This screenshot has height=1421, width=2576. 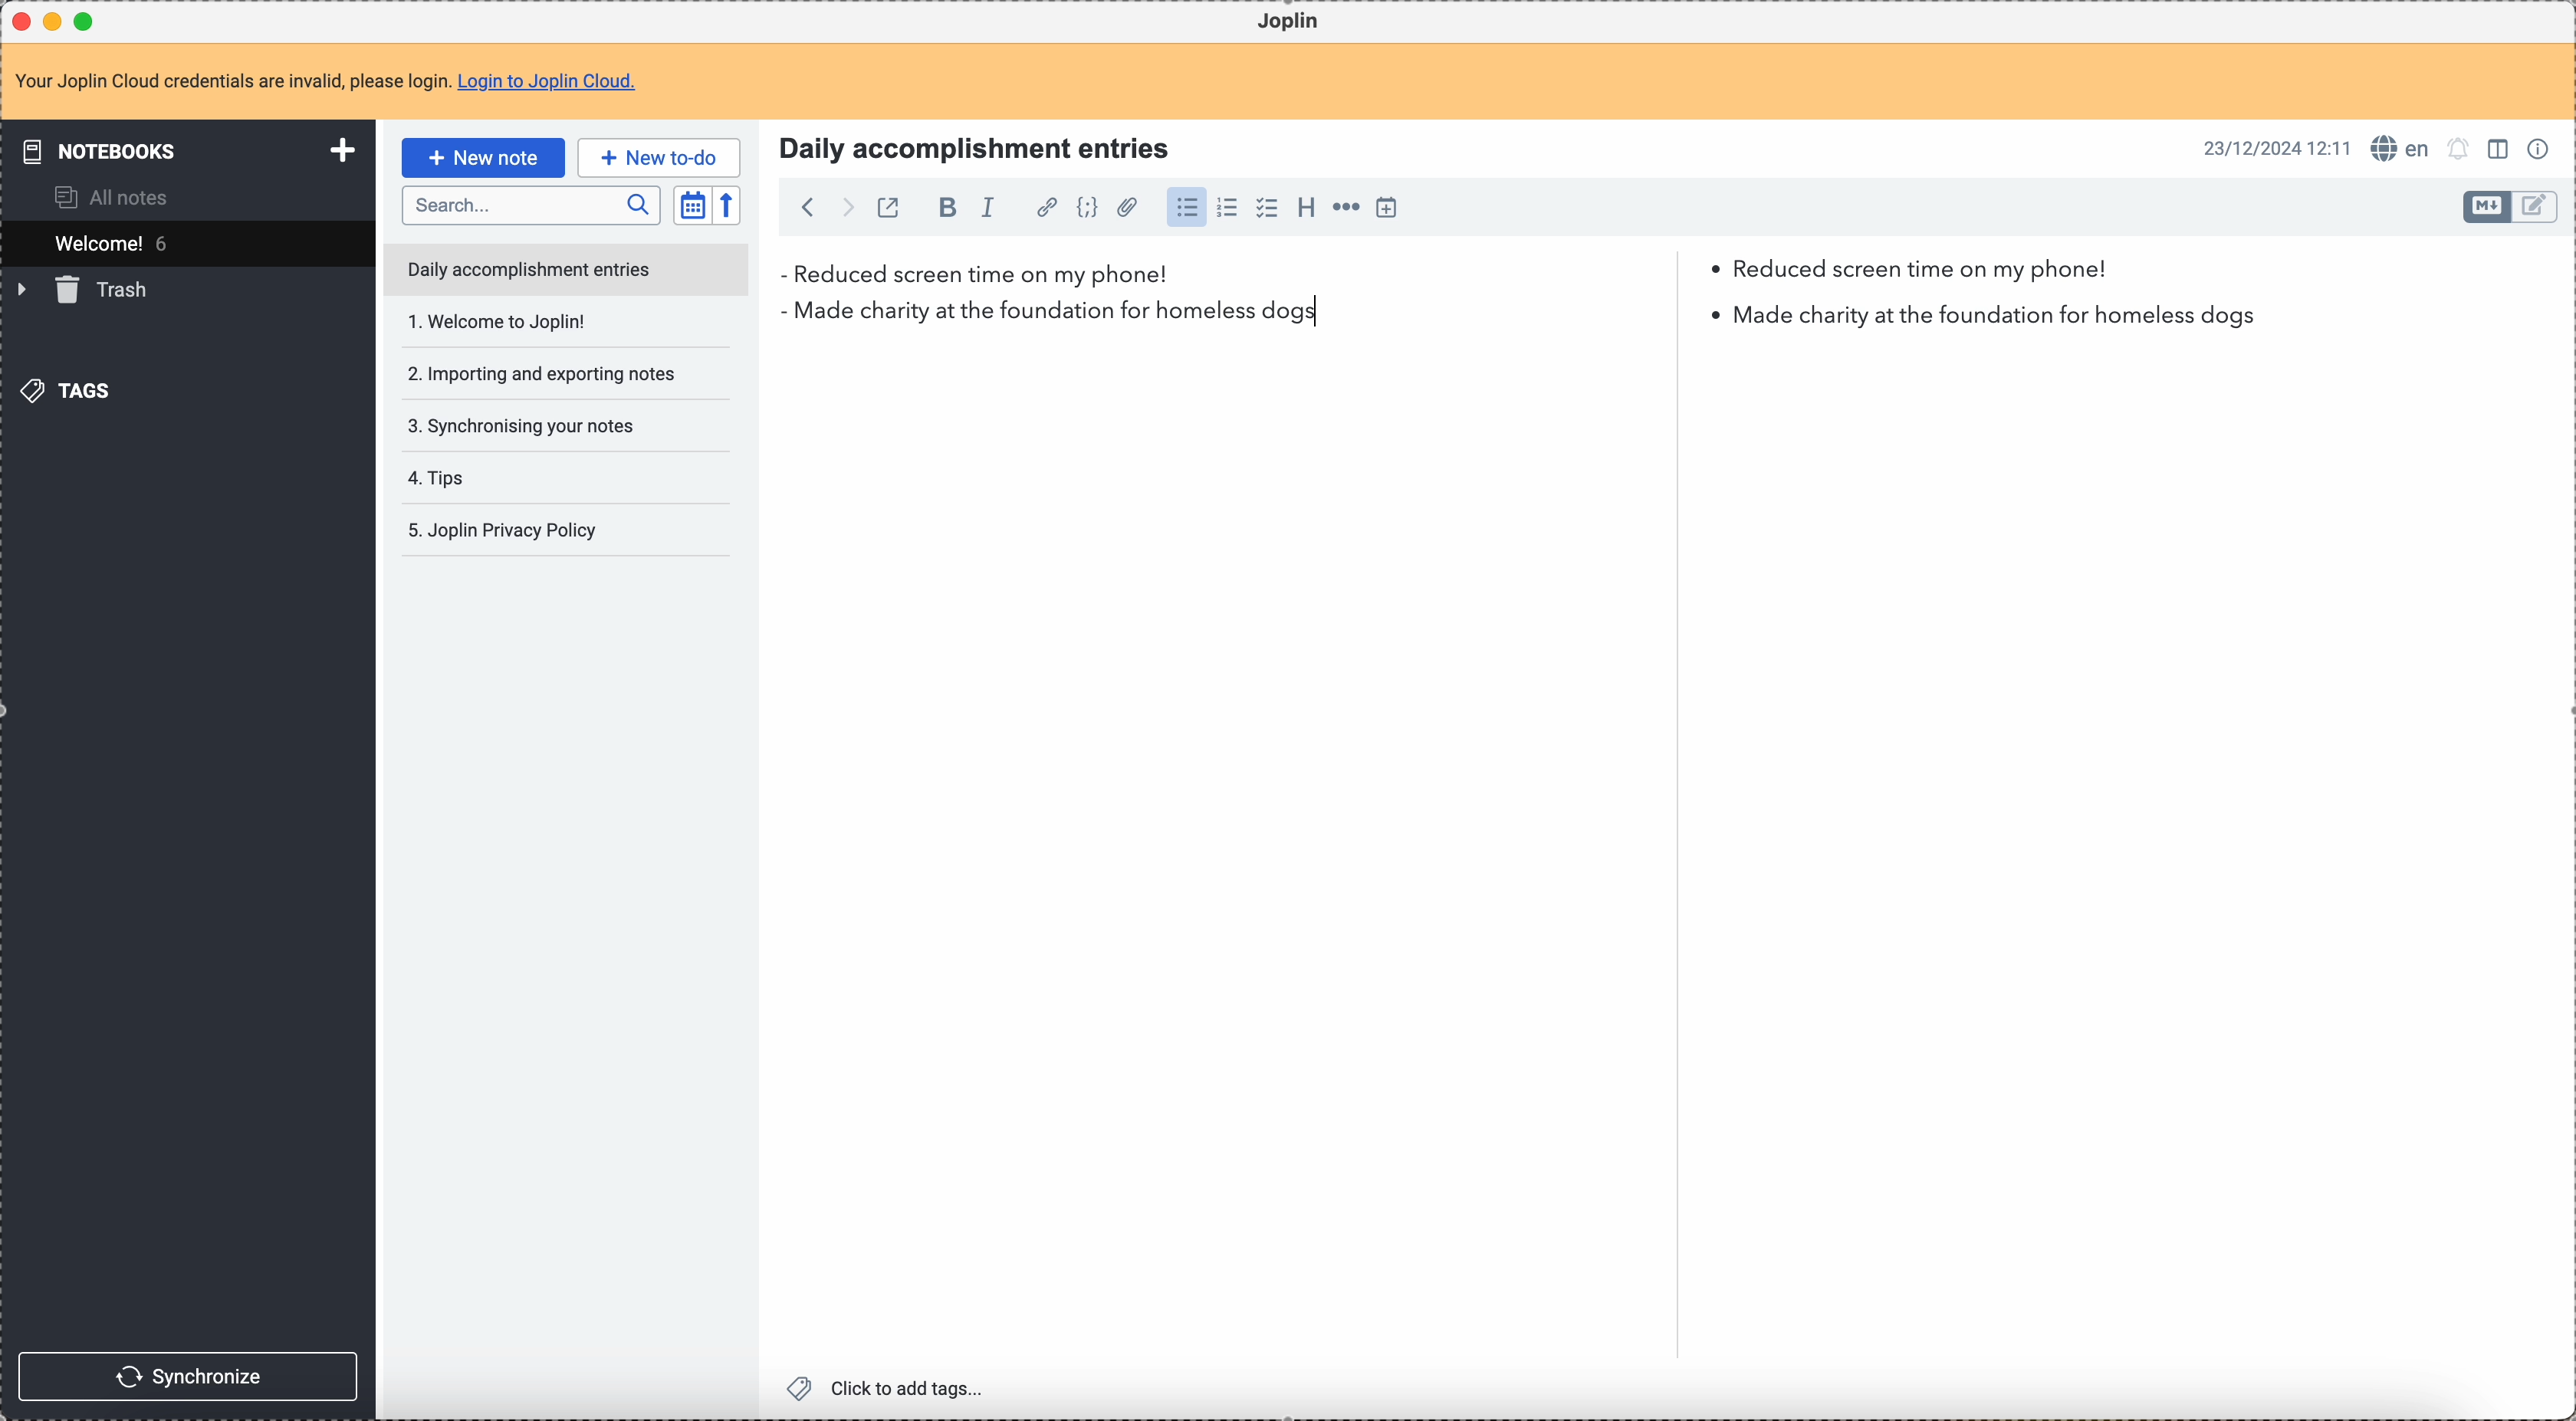 What do you see at coordinates (1291, 22) in the screenshot?
I see `Joplin` at bounding box center [1291, 22].